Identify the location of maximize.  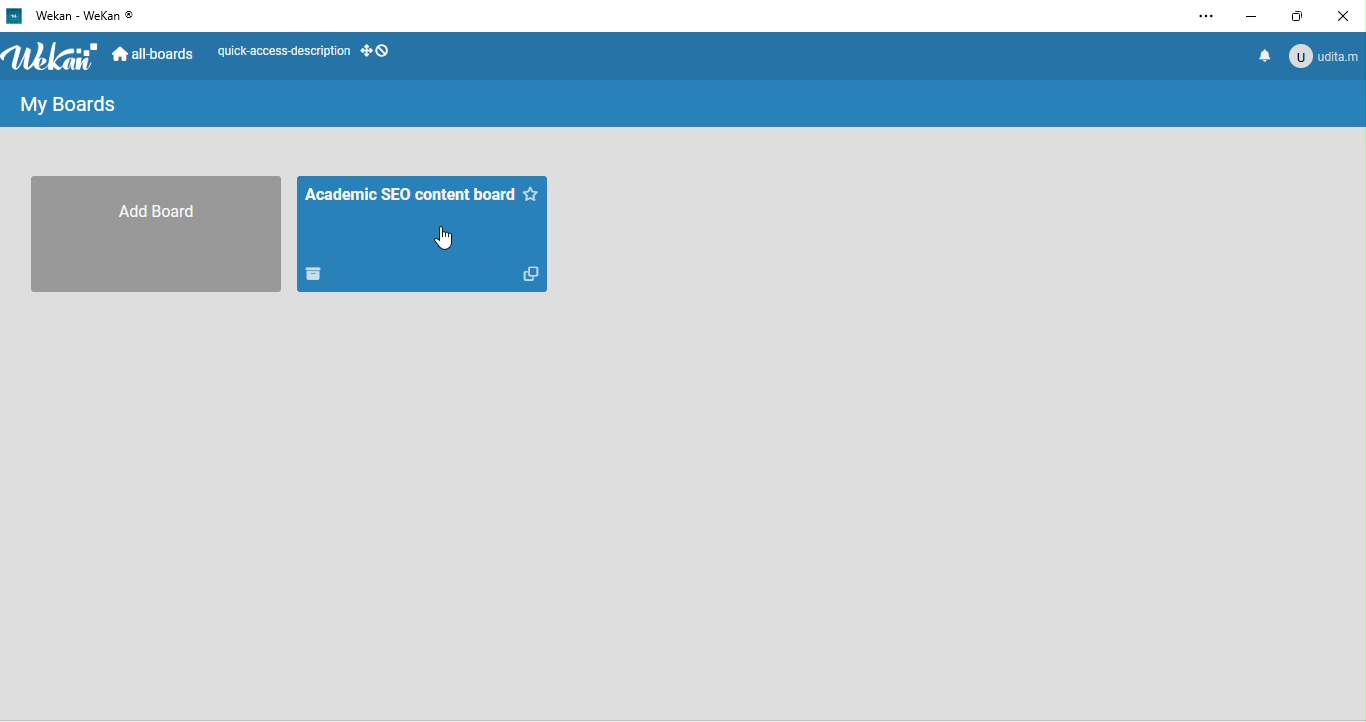
(1298, 16).